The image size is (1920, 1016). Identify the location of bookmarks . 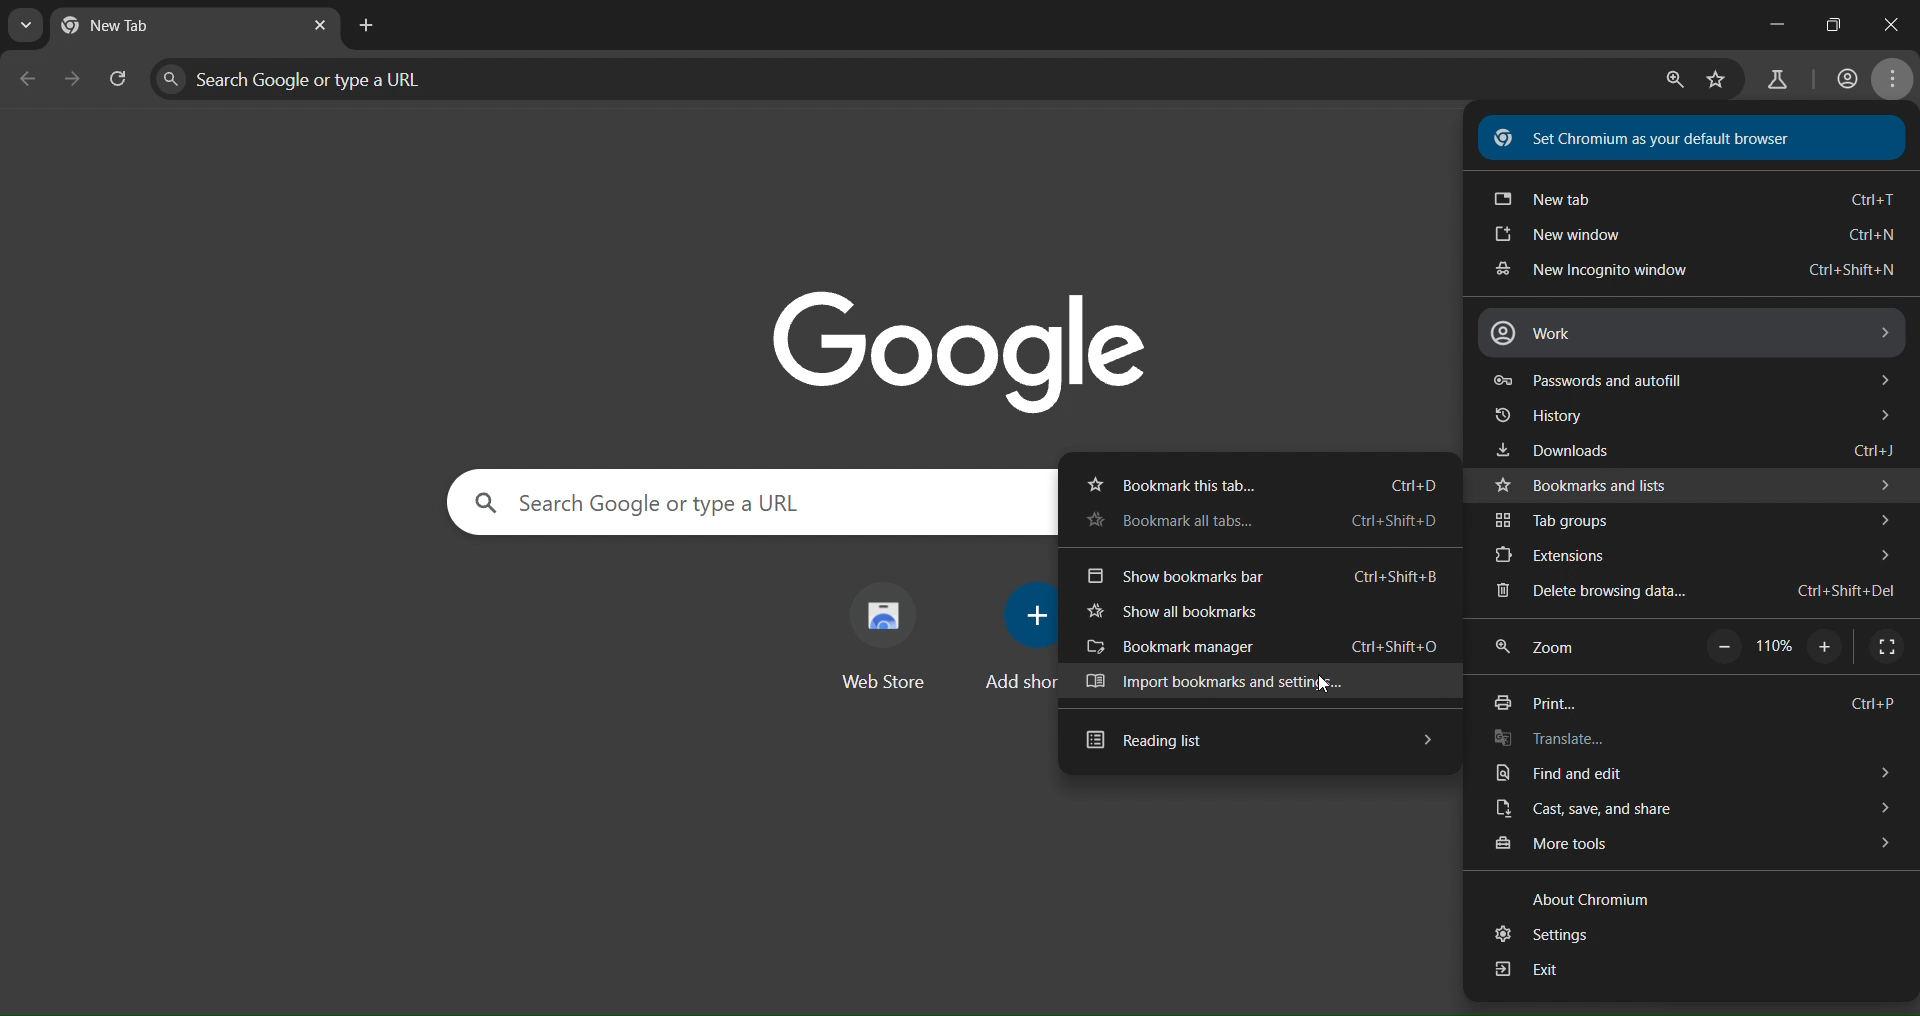
(1698, 484).